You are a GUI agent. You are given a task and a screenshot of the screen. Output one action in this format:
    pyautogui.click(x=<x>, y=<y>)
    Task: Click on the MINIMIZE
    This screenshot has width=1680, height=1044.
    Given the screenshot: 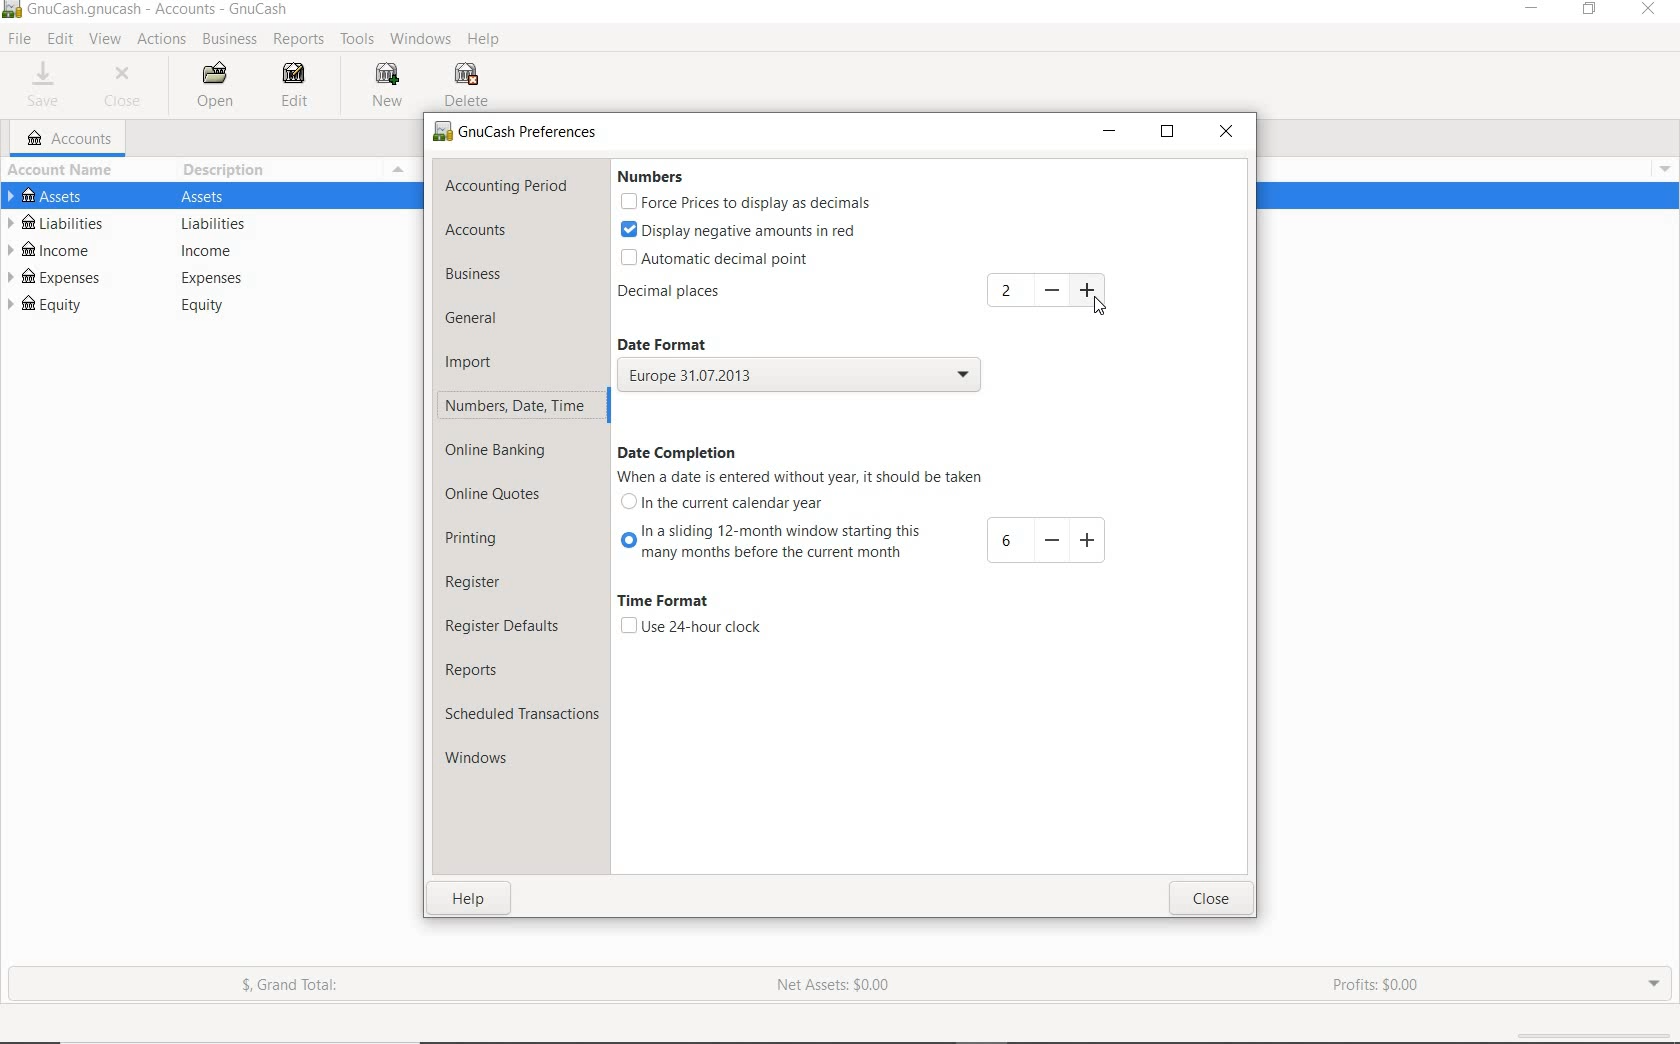 What is the action you would take?
    pyautogui.click(x=1109, y=132)
    